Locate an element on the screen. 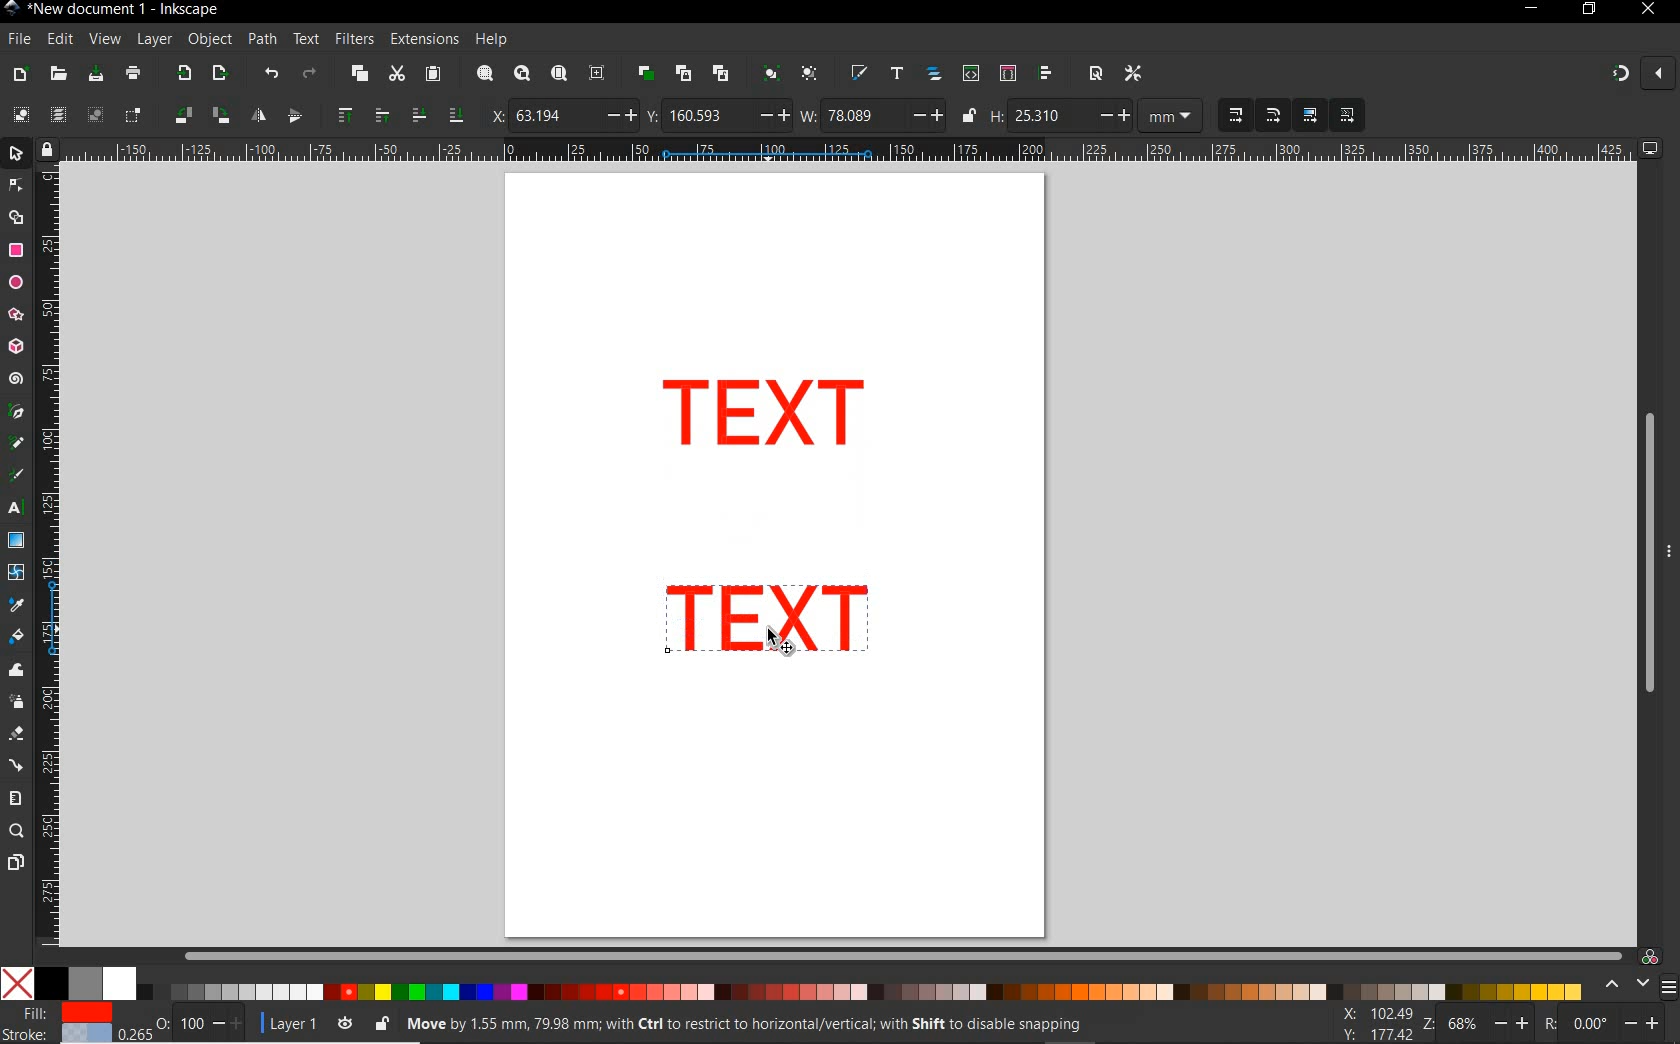 This screenshot has height=1044, width=1680. select all in all layers is located at coordinates (58, 116).